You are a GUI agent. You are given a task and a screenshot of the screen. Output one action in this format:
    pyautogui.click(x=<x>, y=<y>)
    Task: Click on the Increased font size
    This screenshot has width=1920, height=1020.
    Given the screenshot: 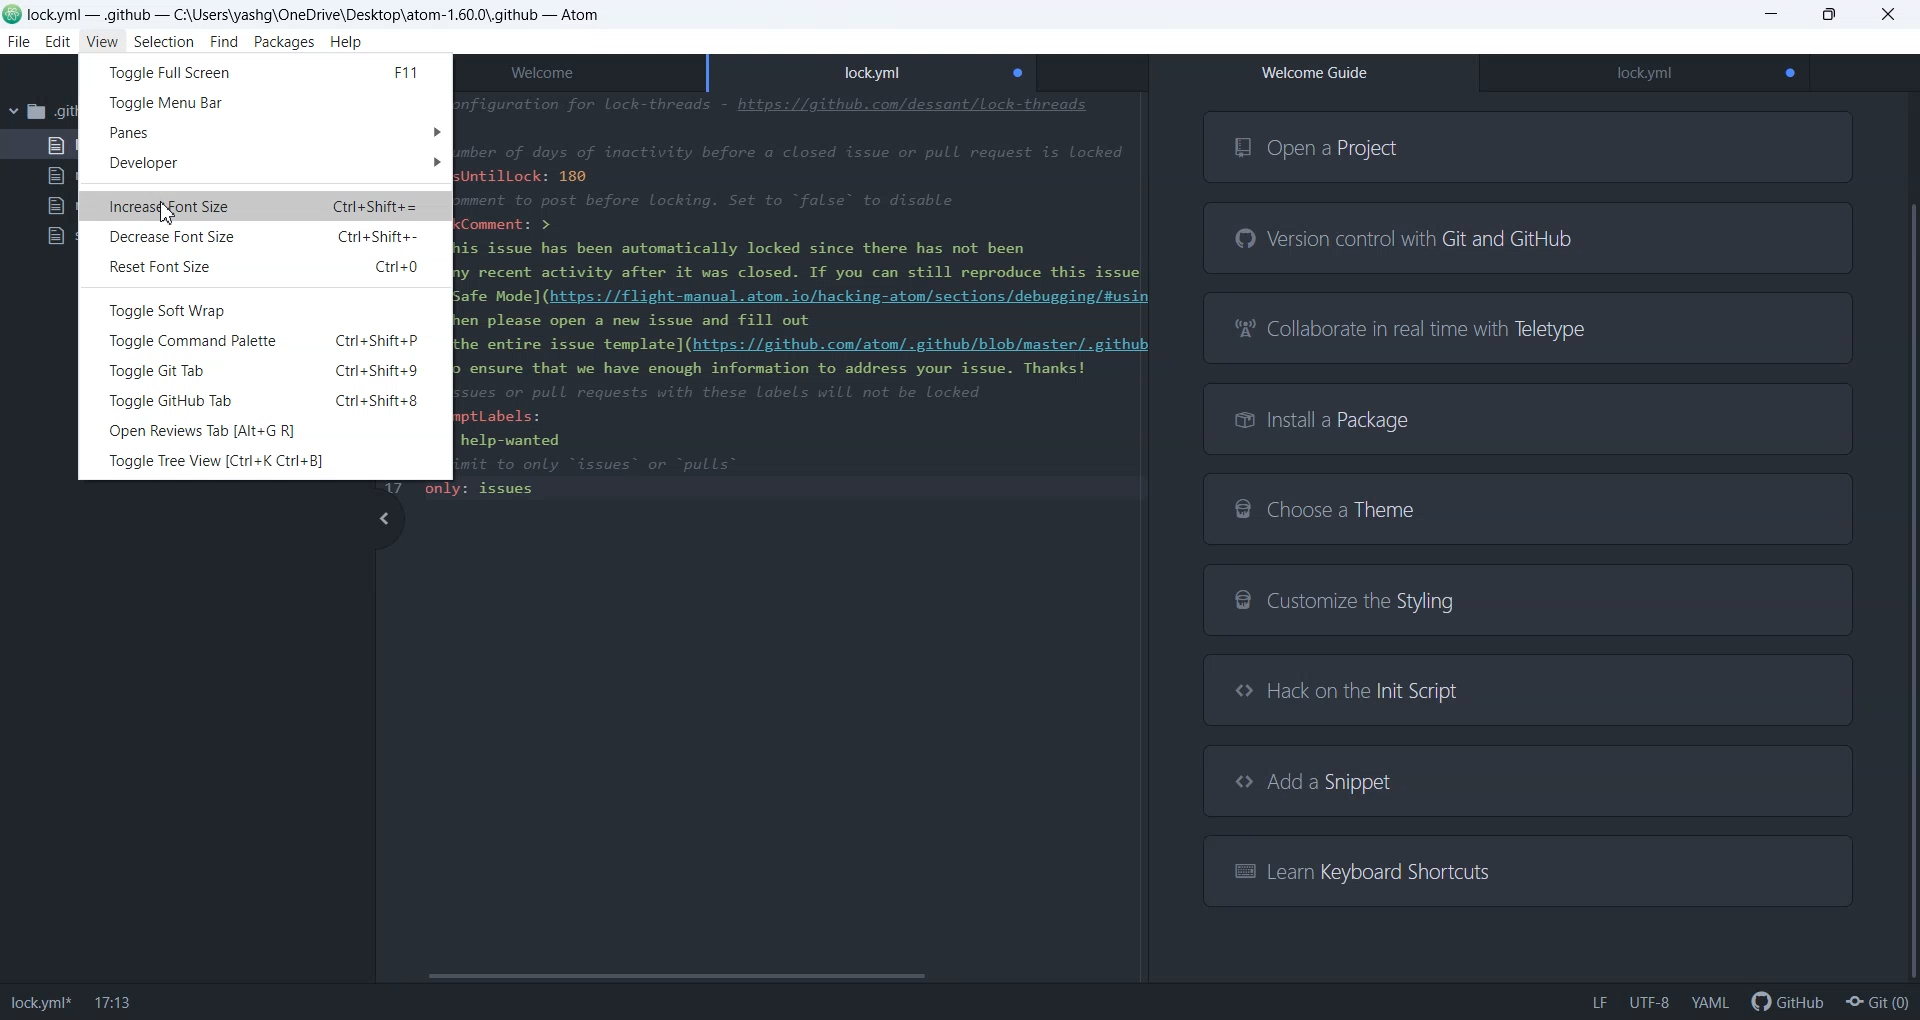 What is the action you would take?
    pyautogui.click(x=265, y=207)
    